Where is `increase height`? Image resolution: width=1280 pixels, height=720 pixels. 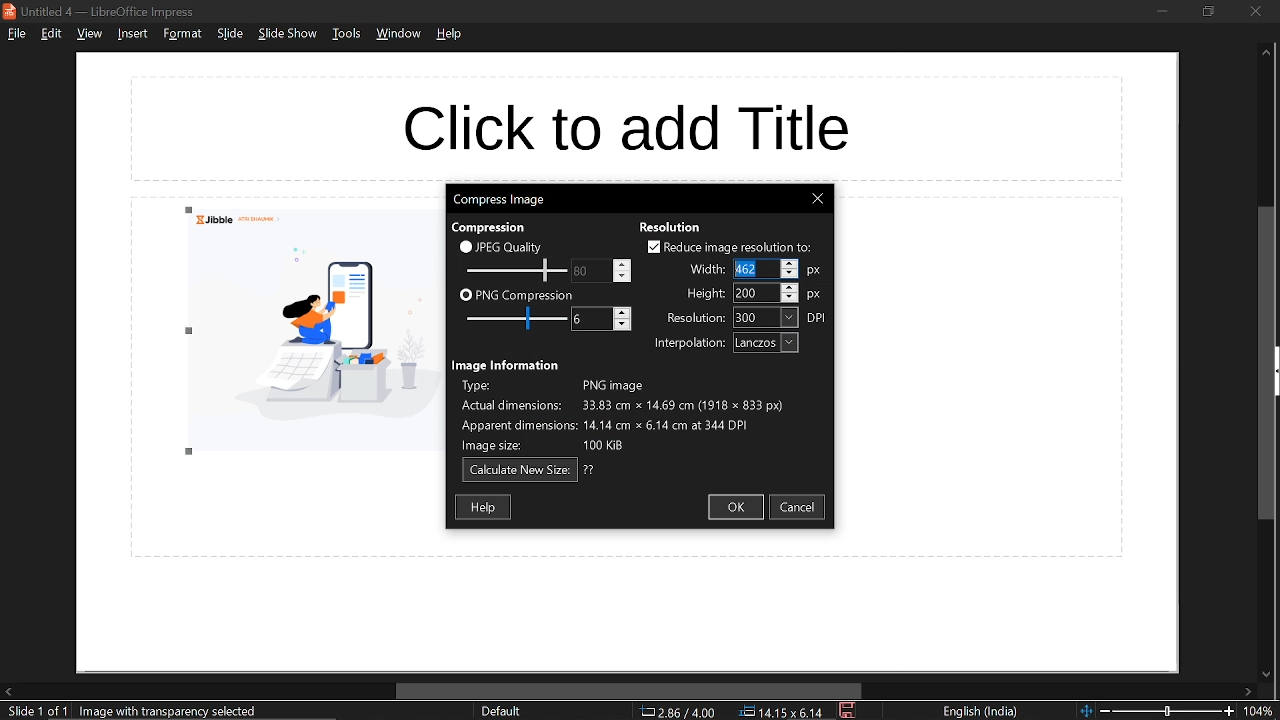 increase height is located at coordinates (789, 286).